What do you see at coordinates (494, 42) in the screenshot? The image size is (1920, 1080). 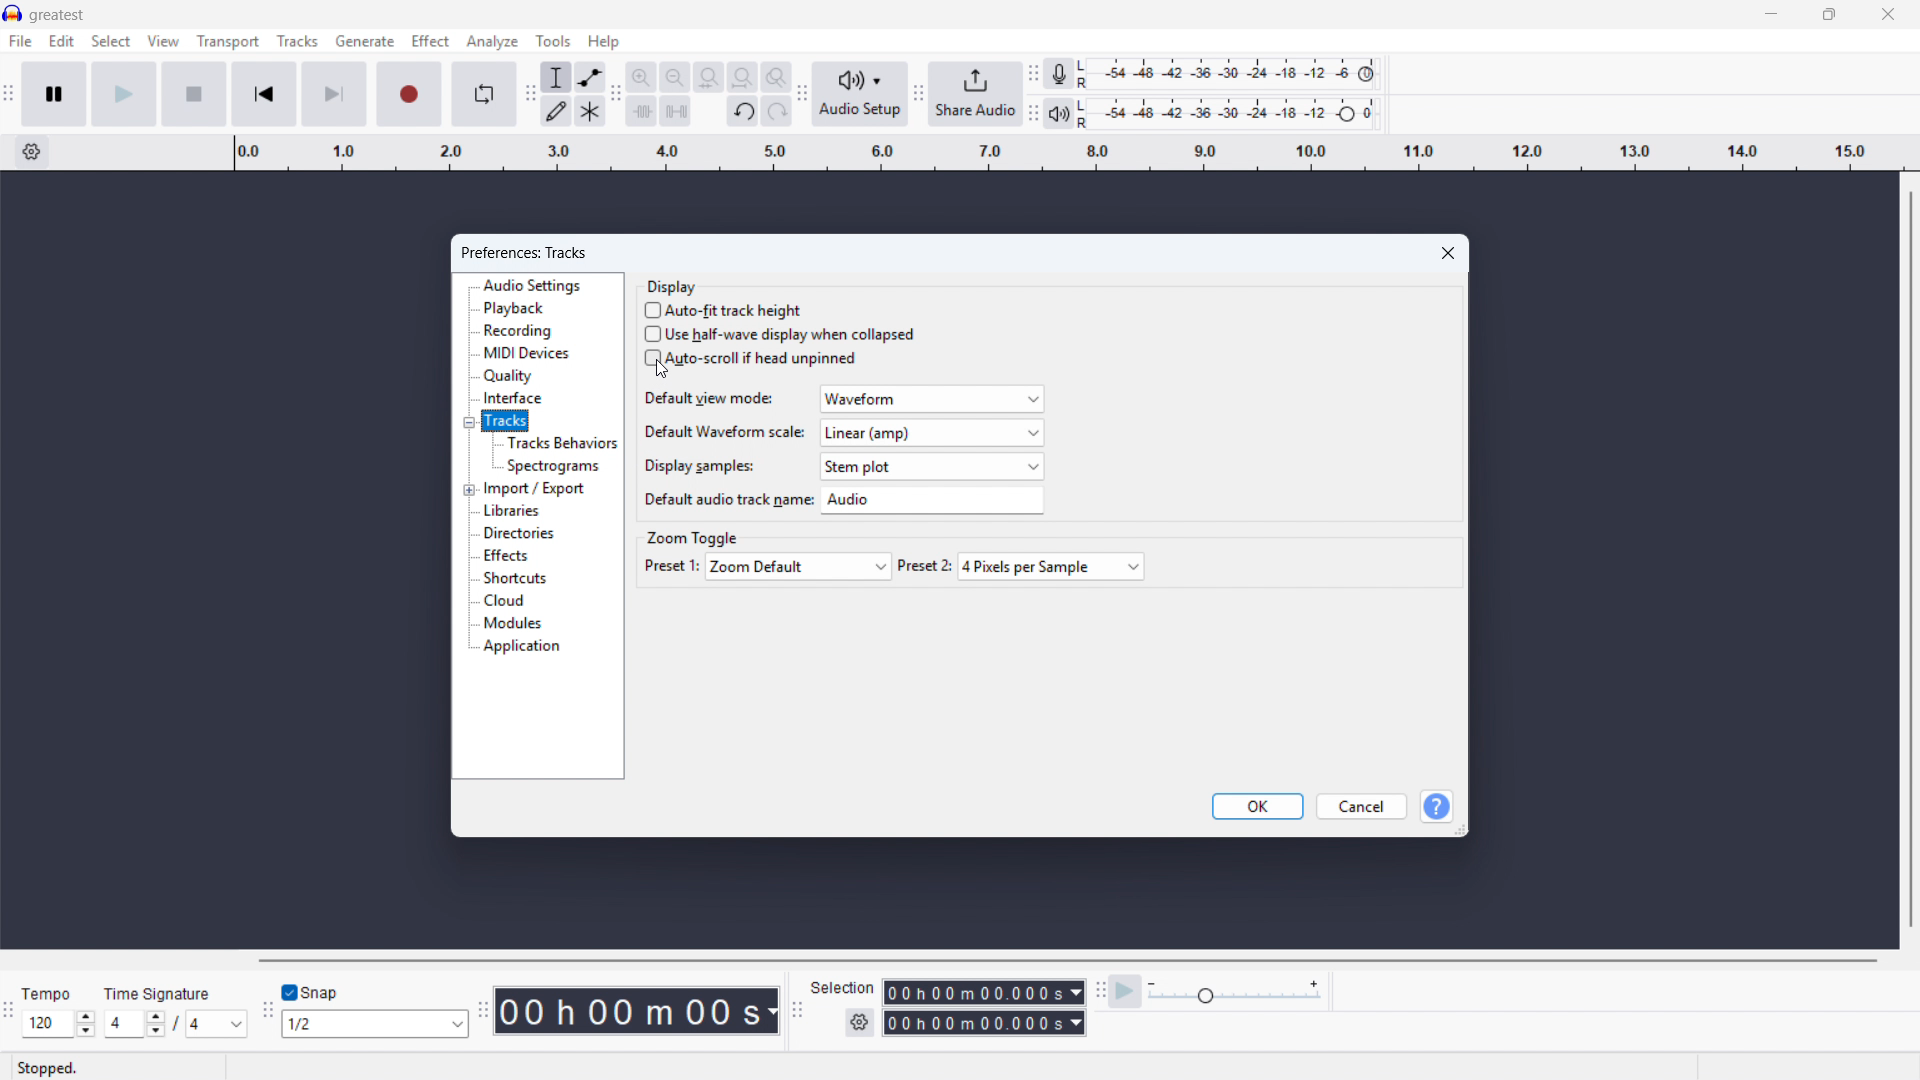 I see `Analyse ` at bounding box center [494, 42].